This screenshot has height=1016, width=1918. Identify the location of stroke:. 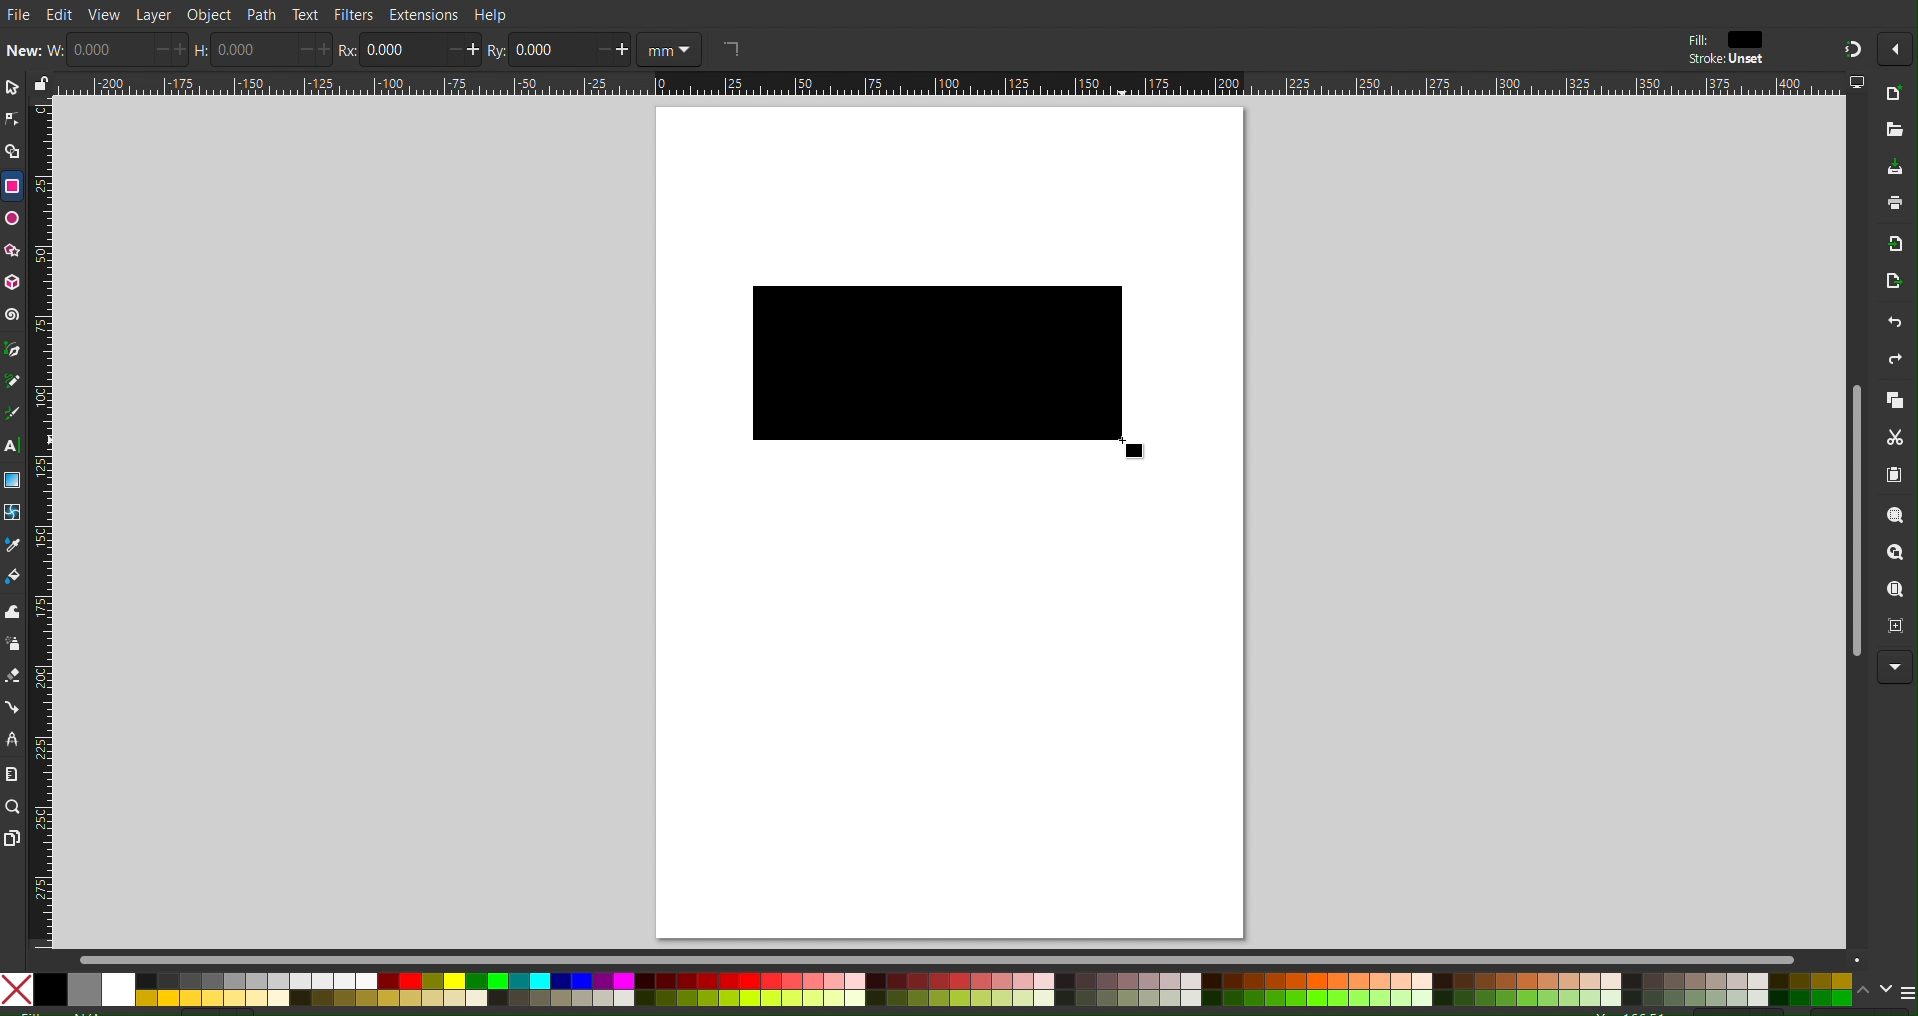
(1722, 59).